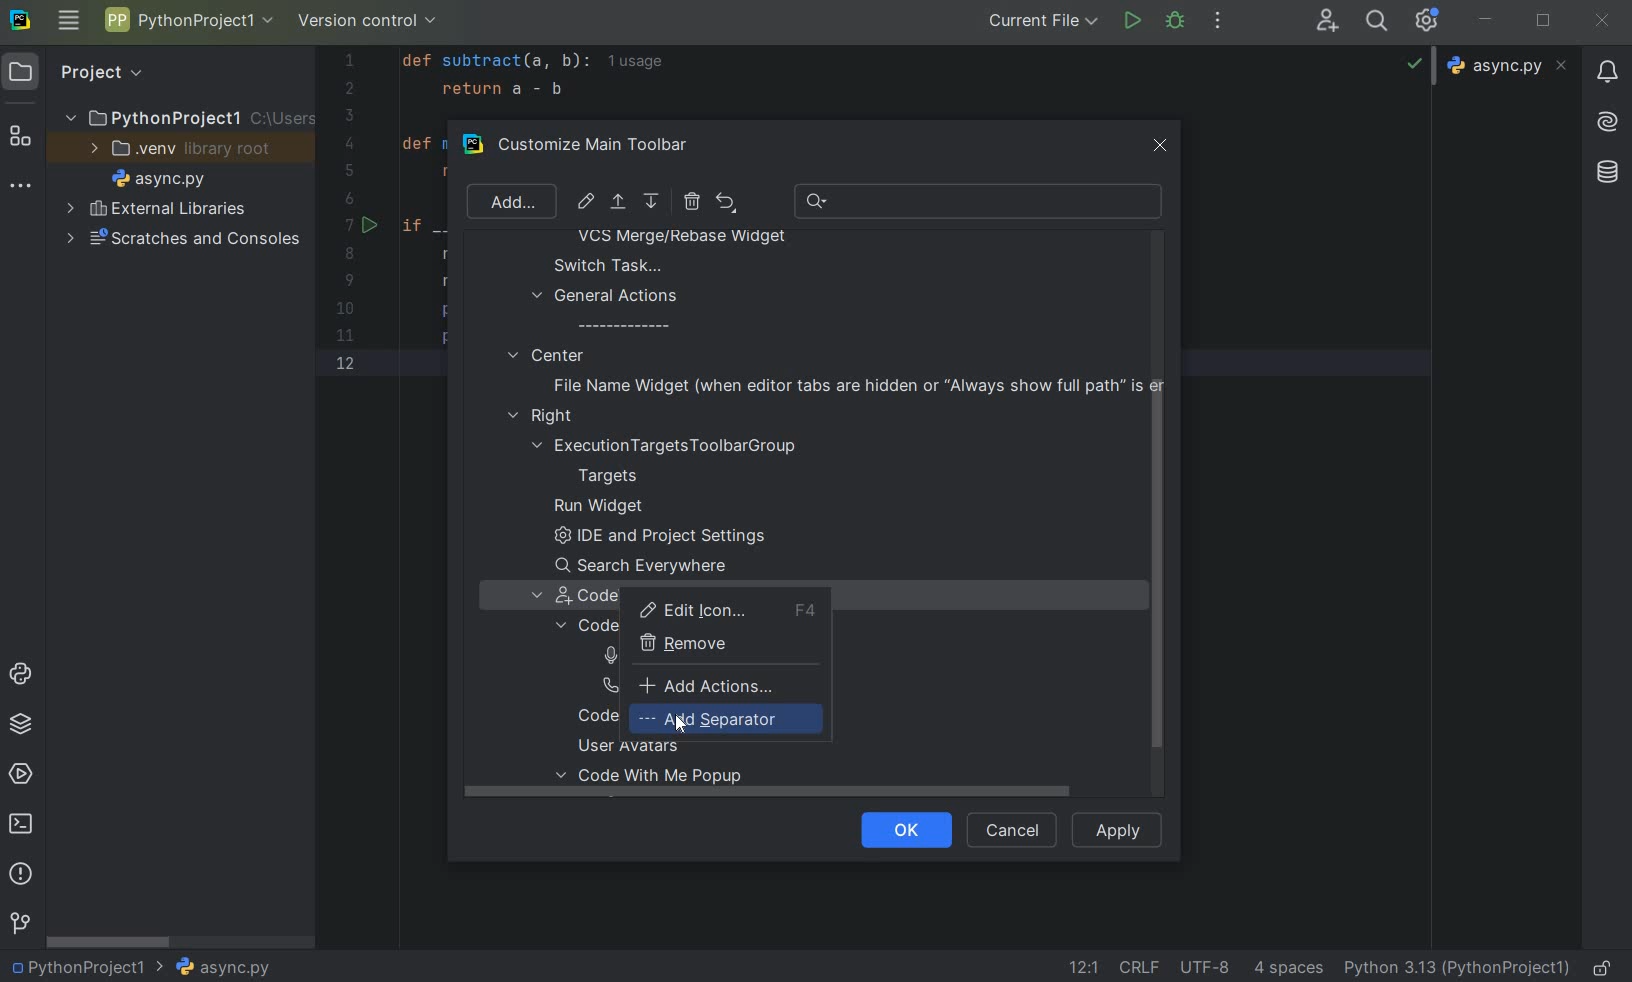  What do you see at coordinates (689, 644) in the screenshot?
I see `remove` at bounding box center [689, 644].